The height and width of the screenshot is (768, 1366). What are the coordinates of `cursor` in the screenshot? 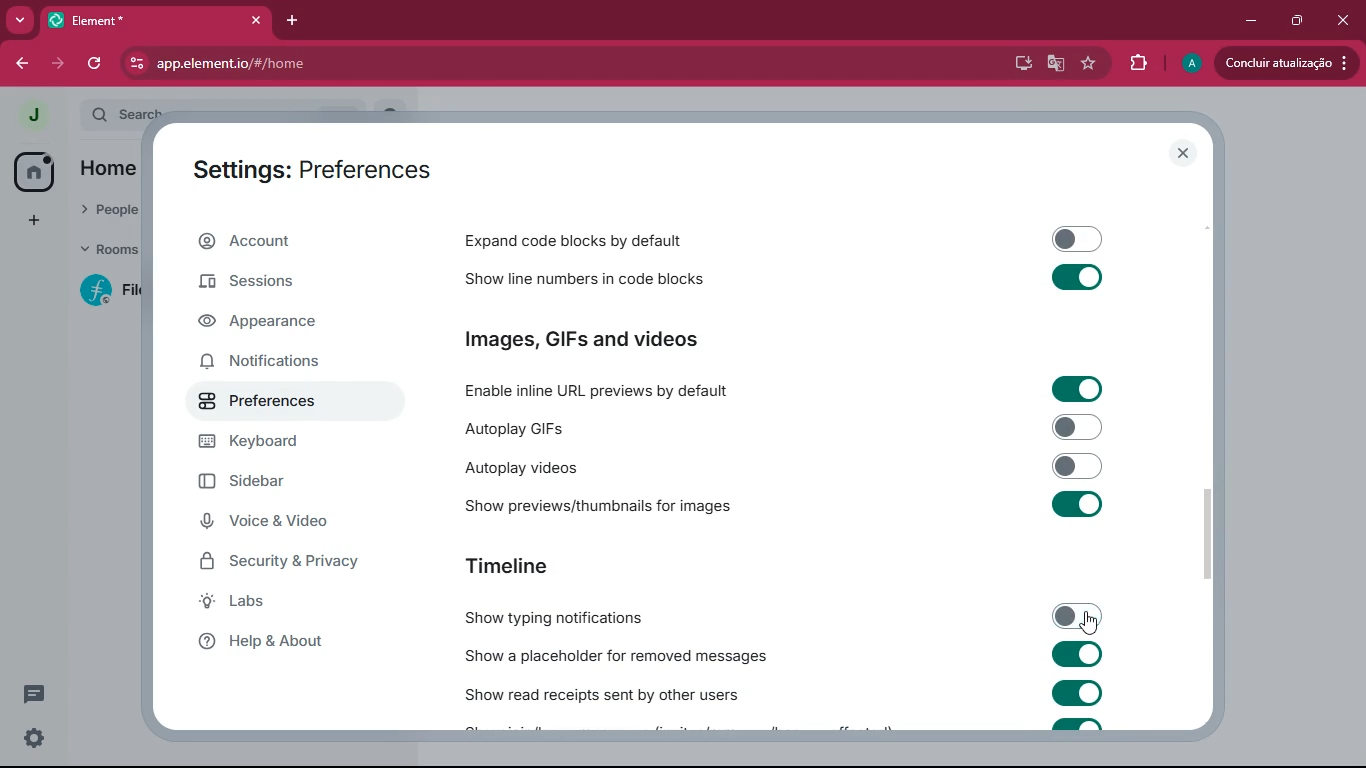 It's located at (1089, 624).